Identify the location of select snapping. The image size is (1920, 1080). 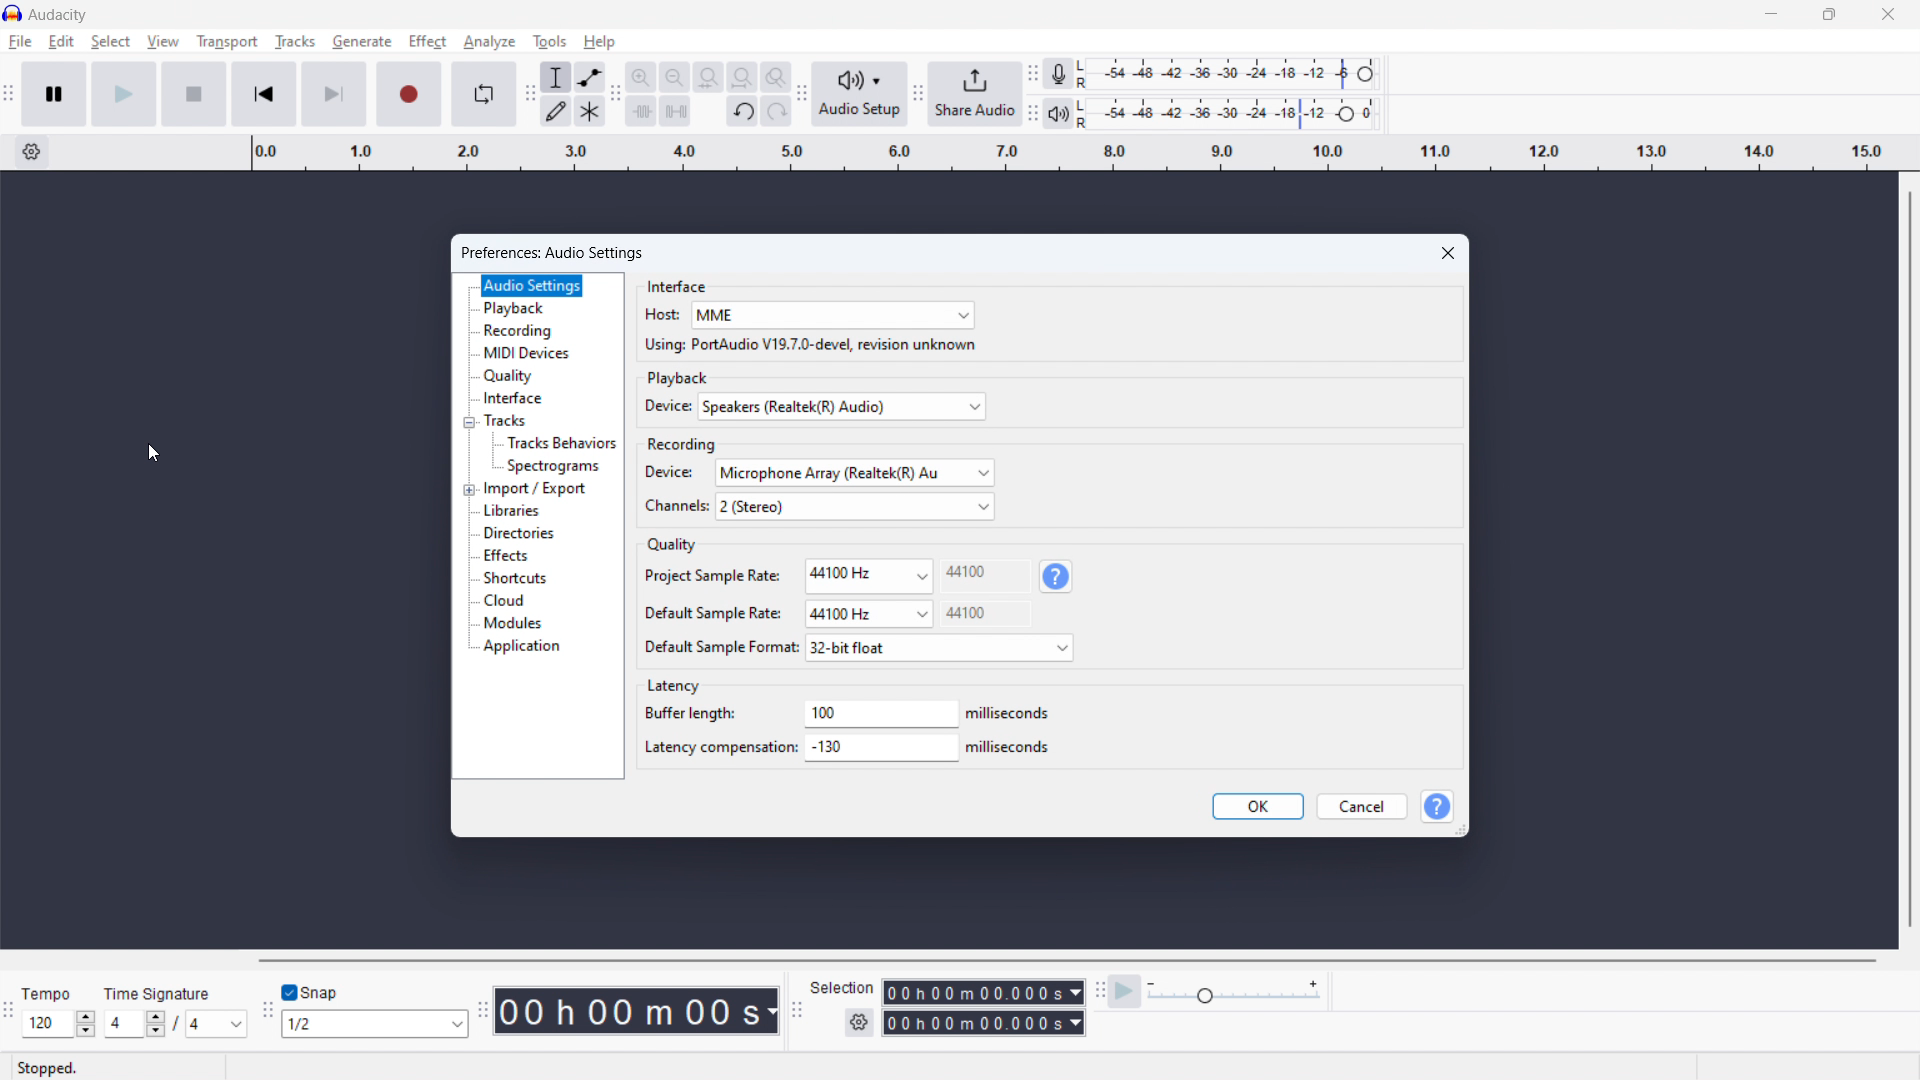
(375, 1024).